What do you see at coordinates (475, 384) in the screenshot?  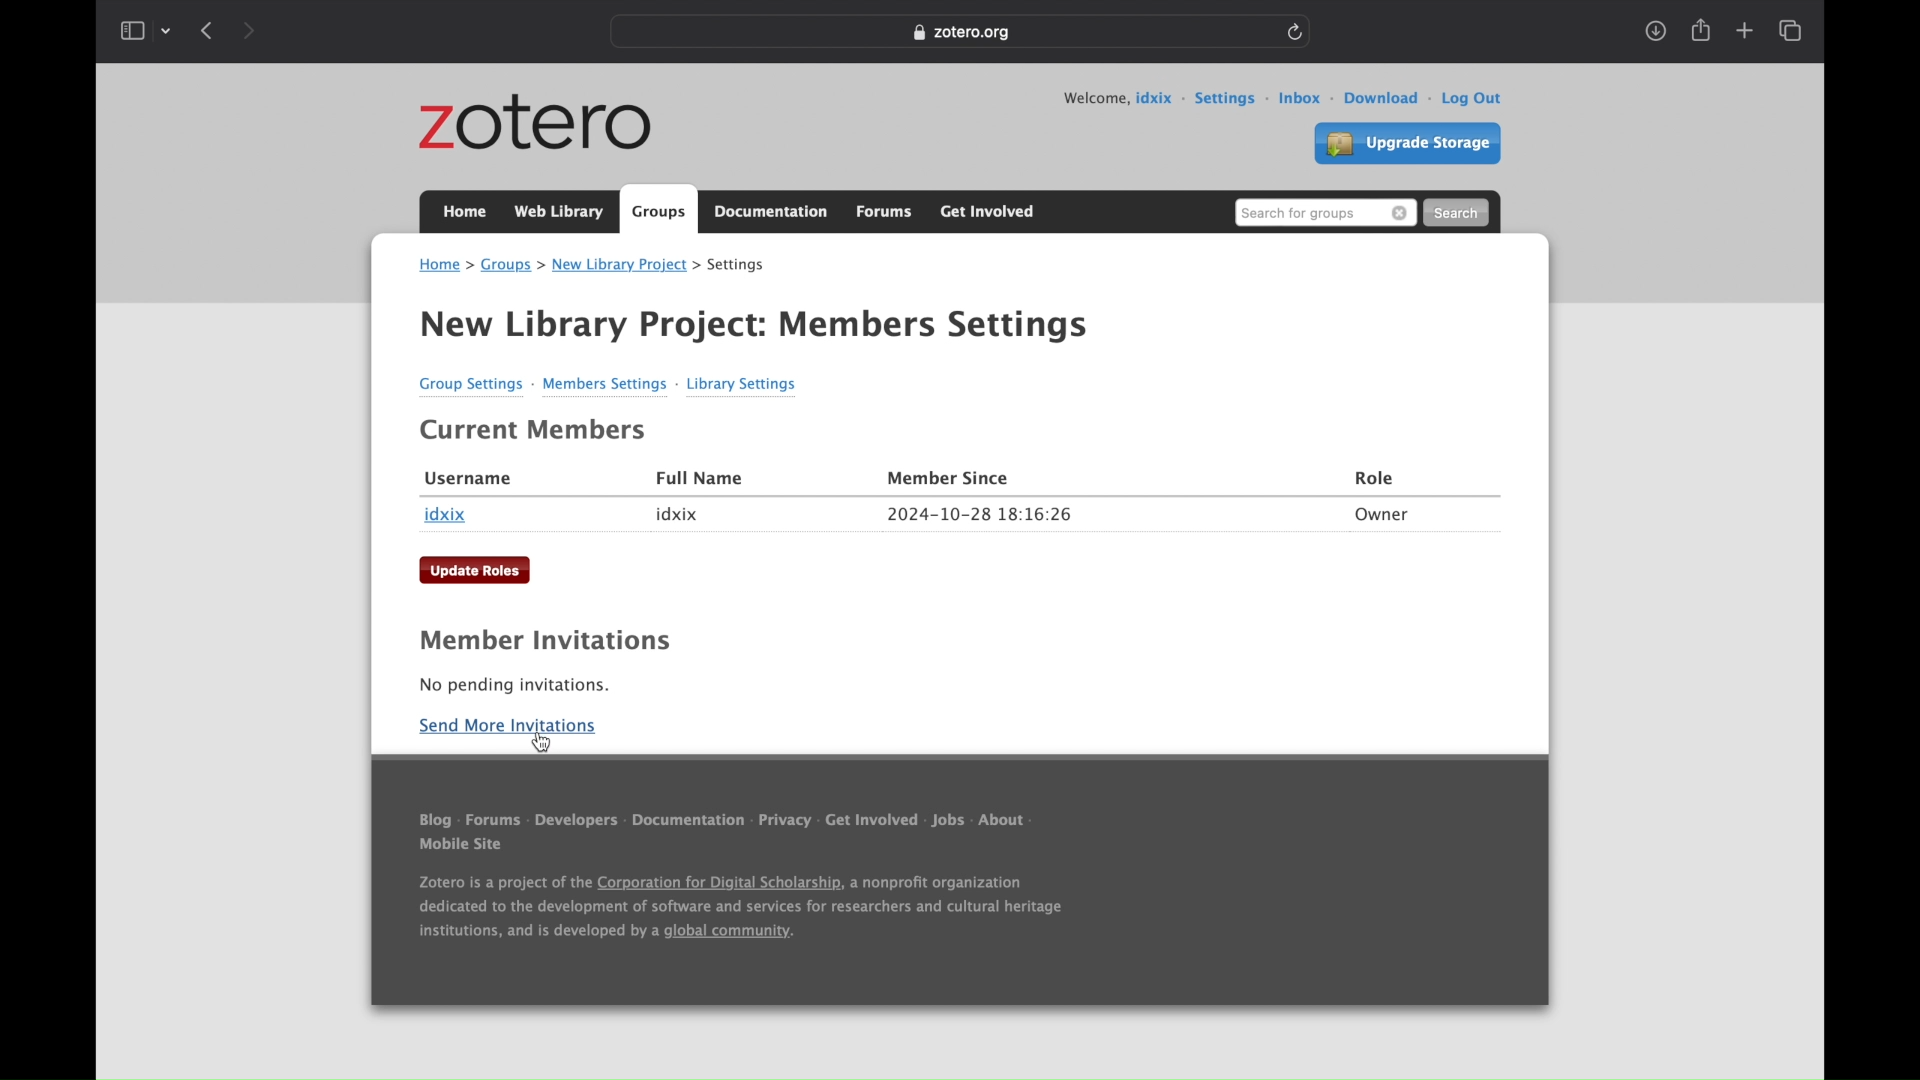 I see `group settings` at bounding box center [475, 384].